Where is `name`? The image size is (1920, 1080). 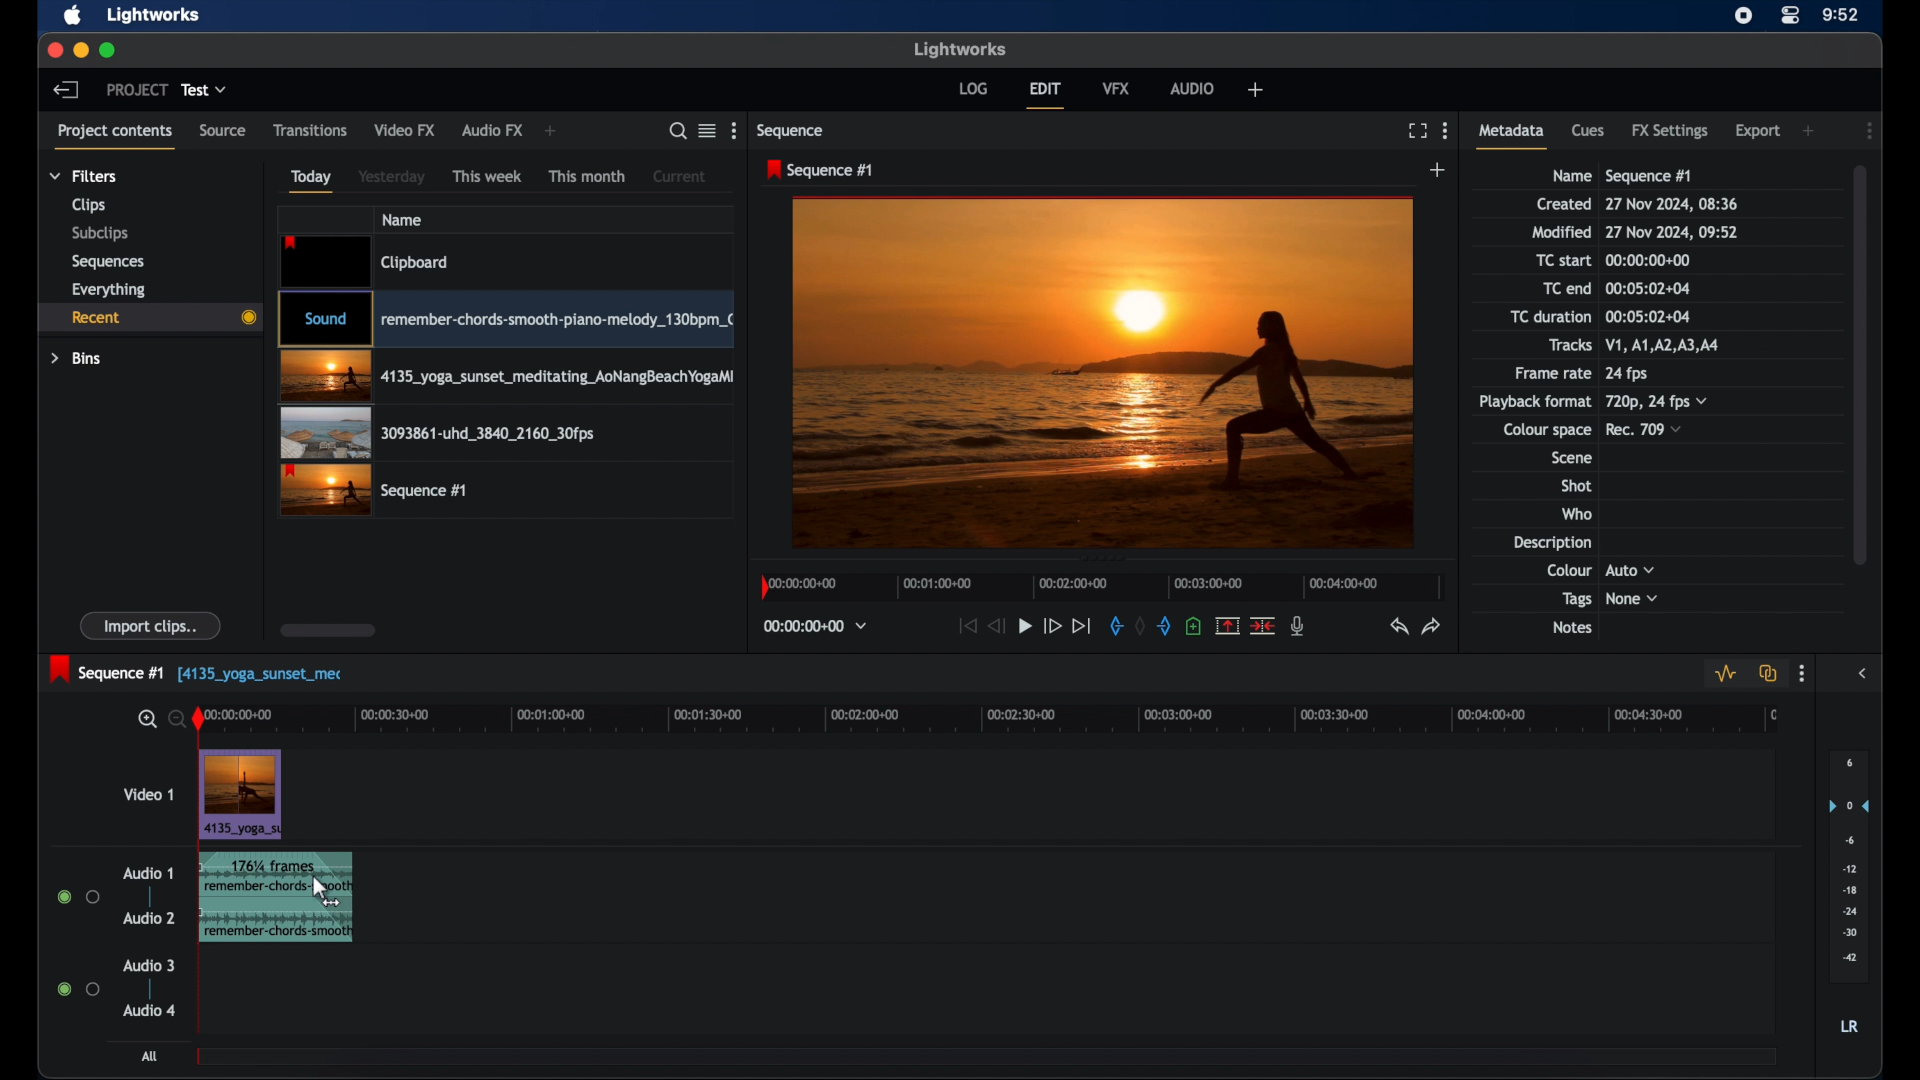
name is located at coordinates (401, 220).